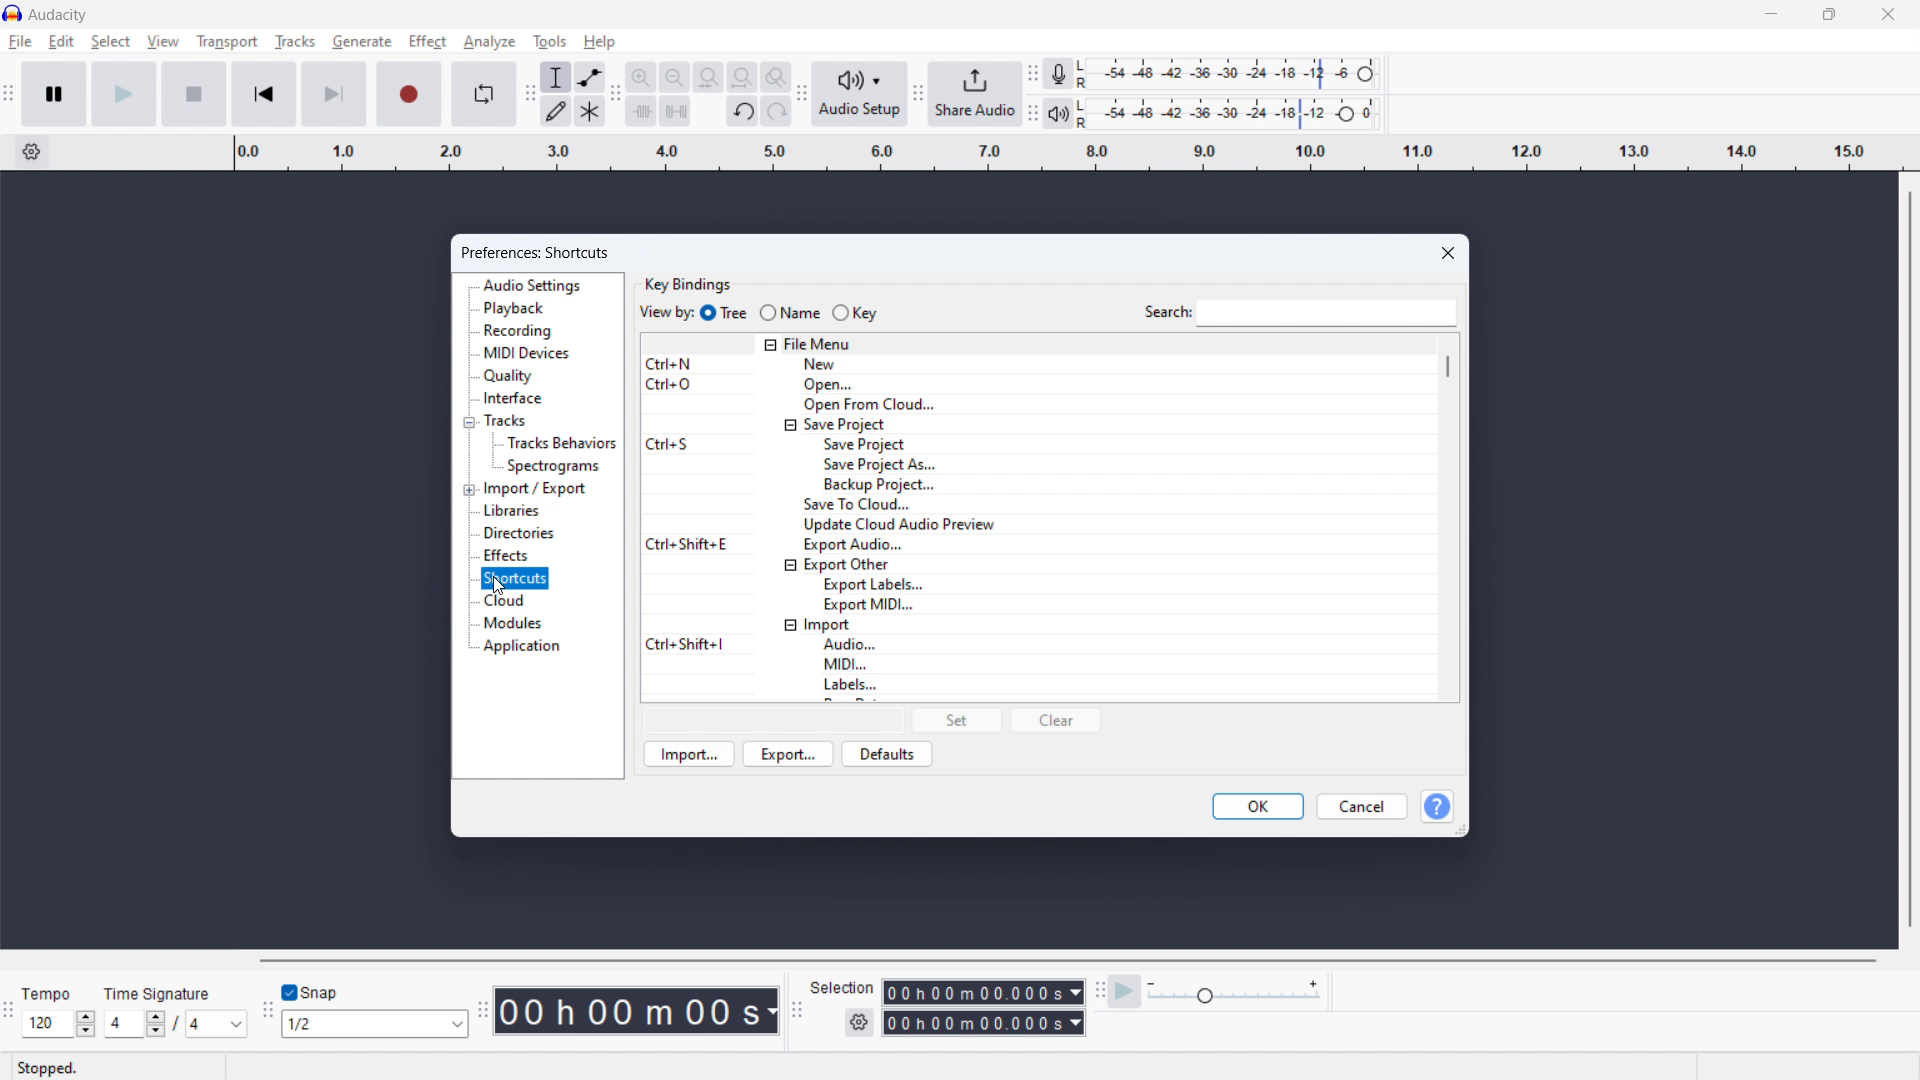  I want to click on Time Signature - indicates section for time signature of audio, so click(157, 993).